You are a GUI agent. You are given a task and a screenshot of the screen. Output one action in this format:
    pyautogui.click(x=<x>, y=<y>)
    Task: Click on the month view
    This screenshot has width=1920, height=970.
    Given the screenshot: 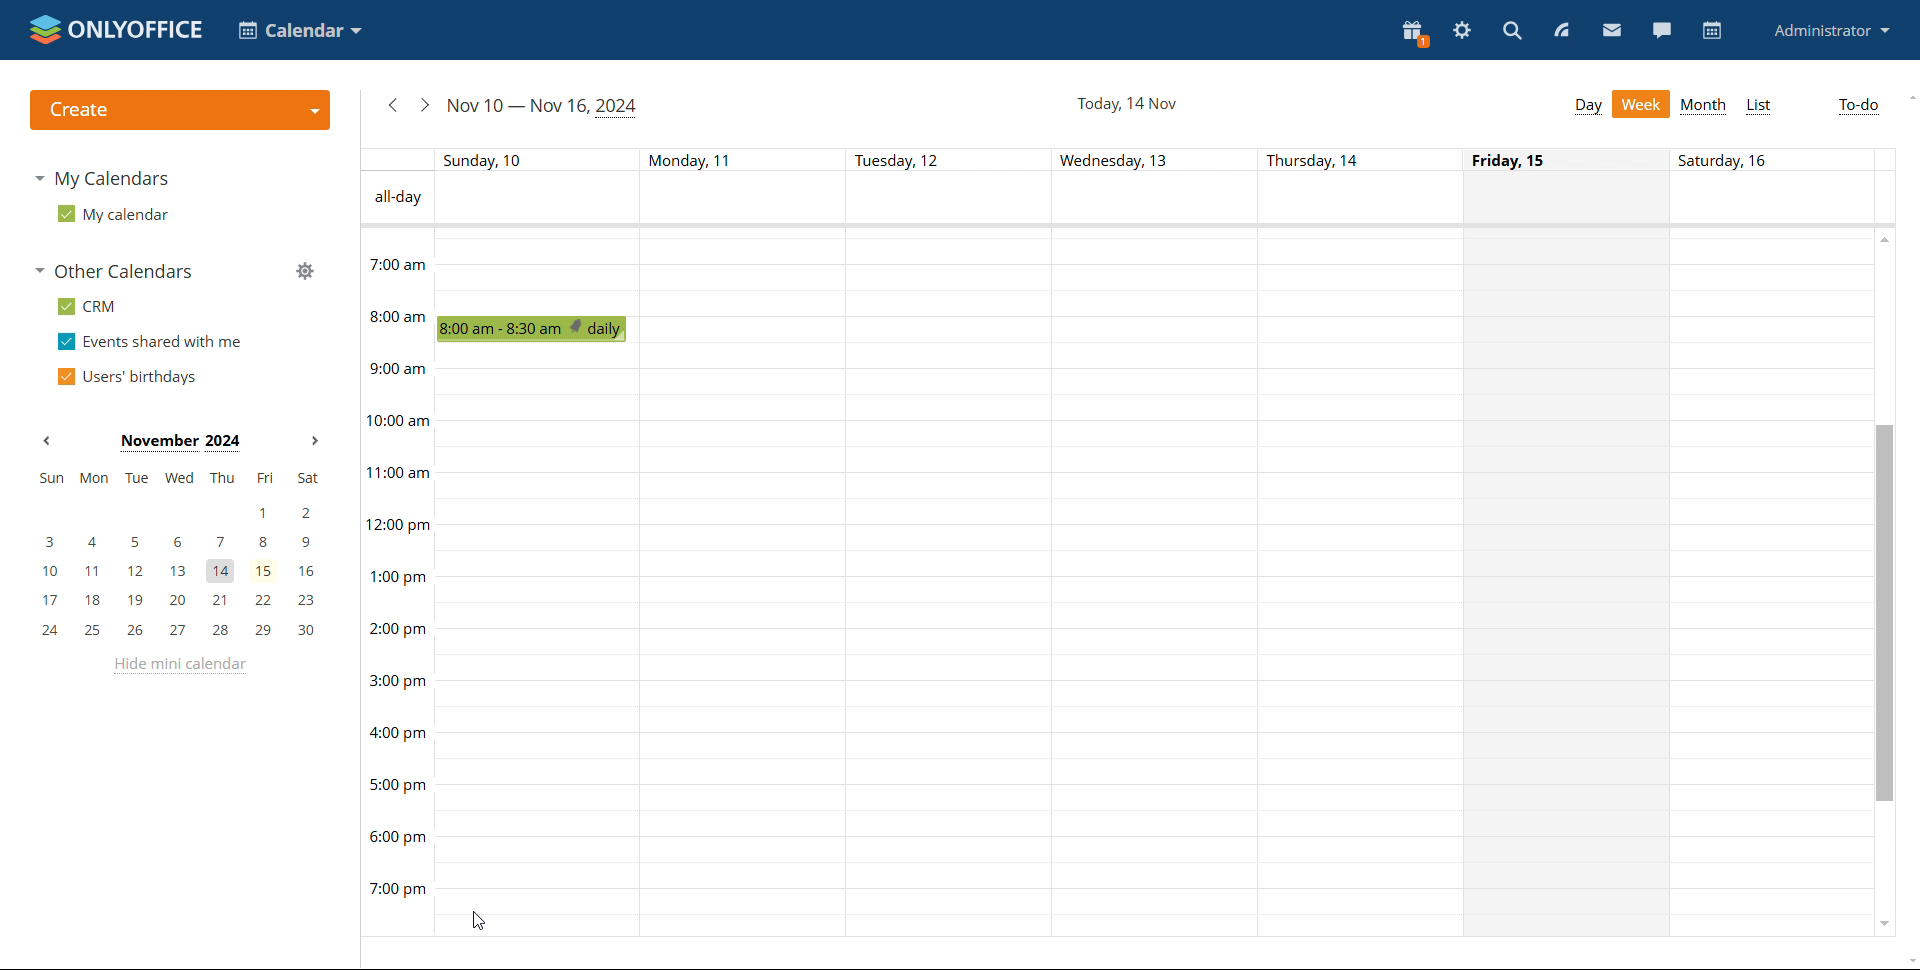 What is the action you would take?
    pyautogui.click(x=1702, y=106)
    